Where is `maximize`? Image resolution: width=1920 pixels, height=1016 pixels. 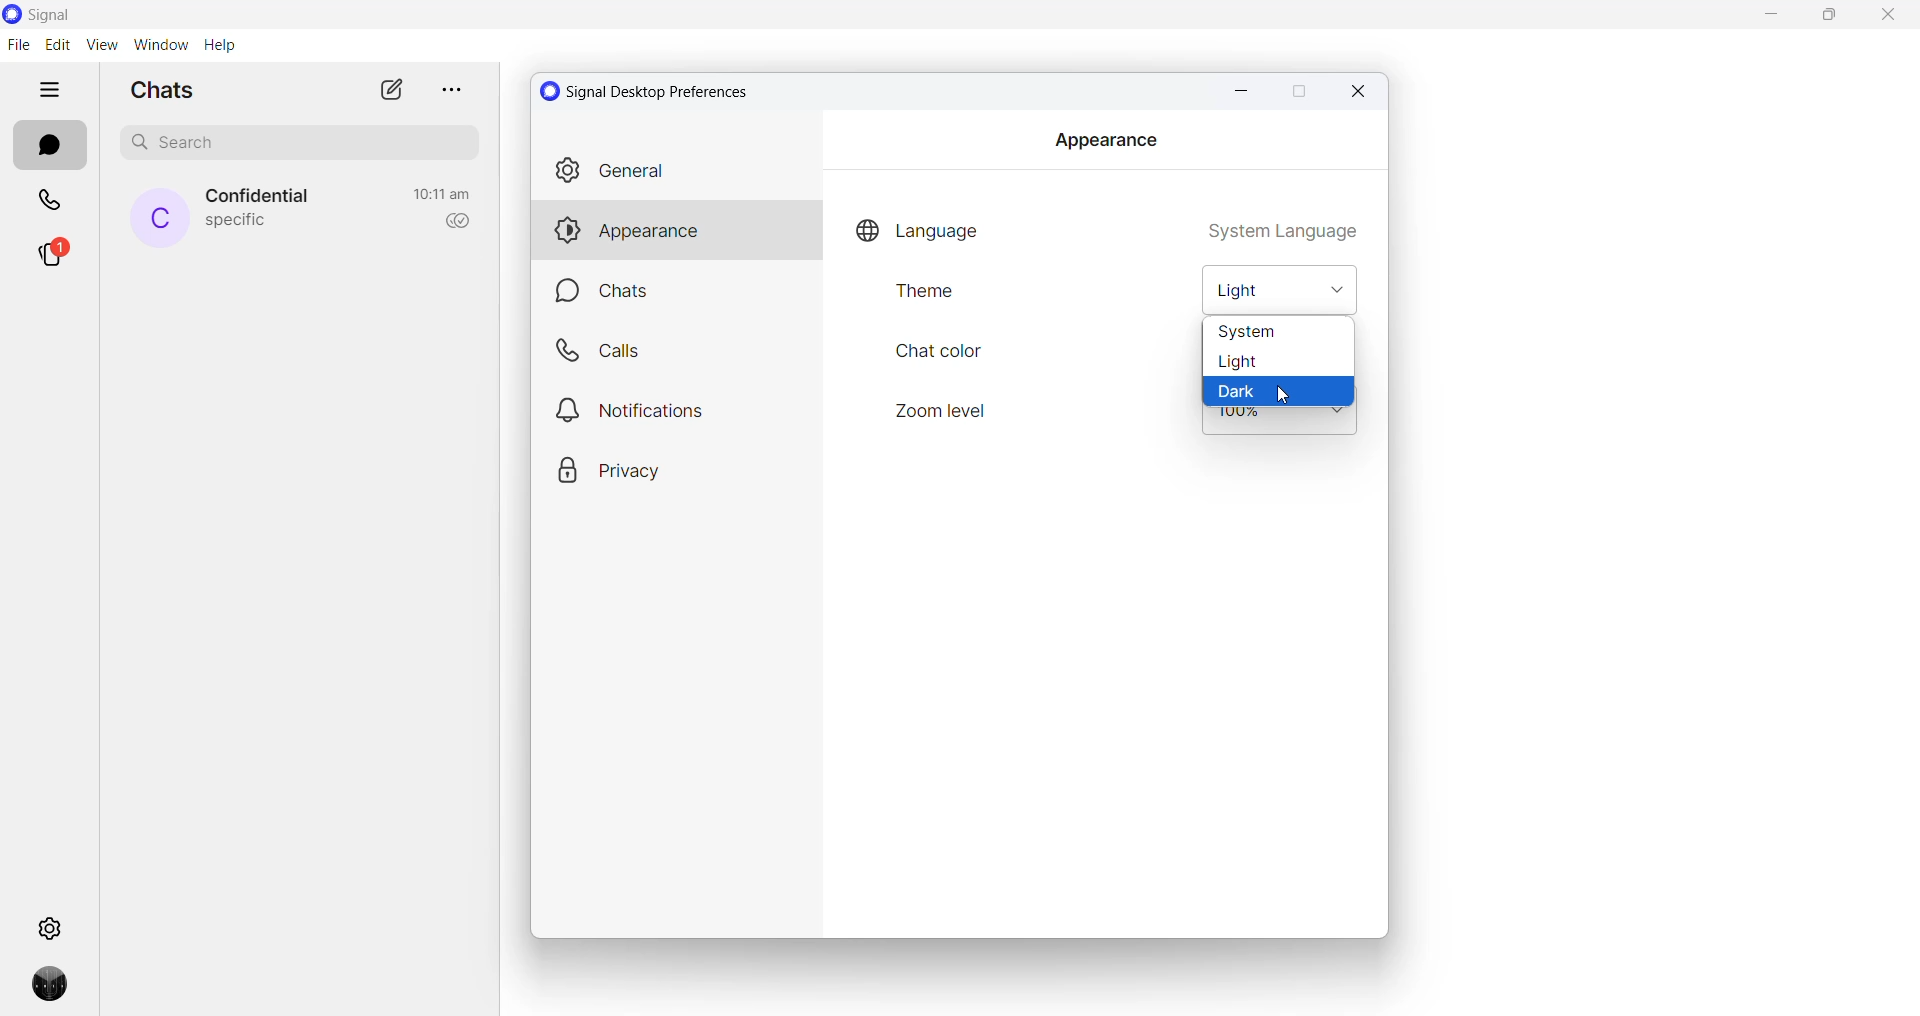
maximize is located at coordinates (1835, 17).